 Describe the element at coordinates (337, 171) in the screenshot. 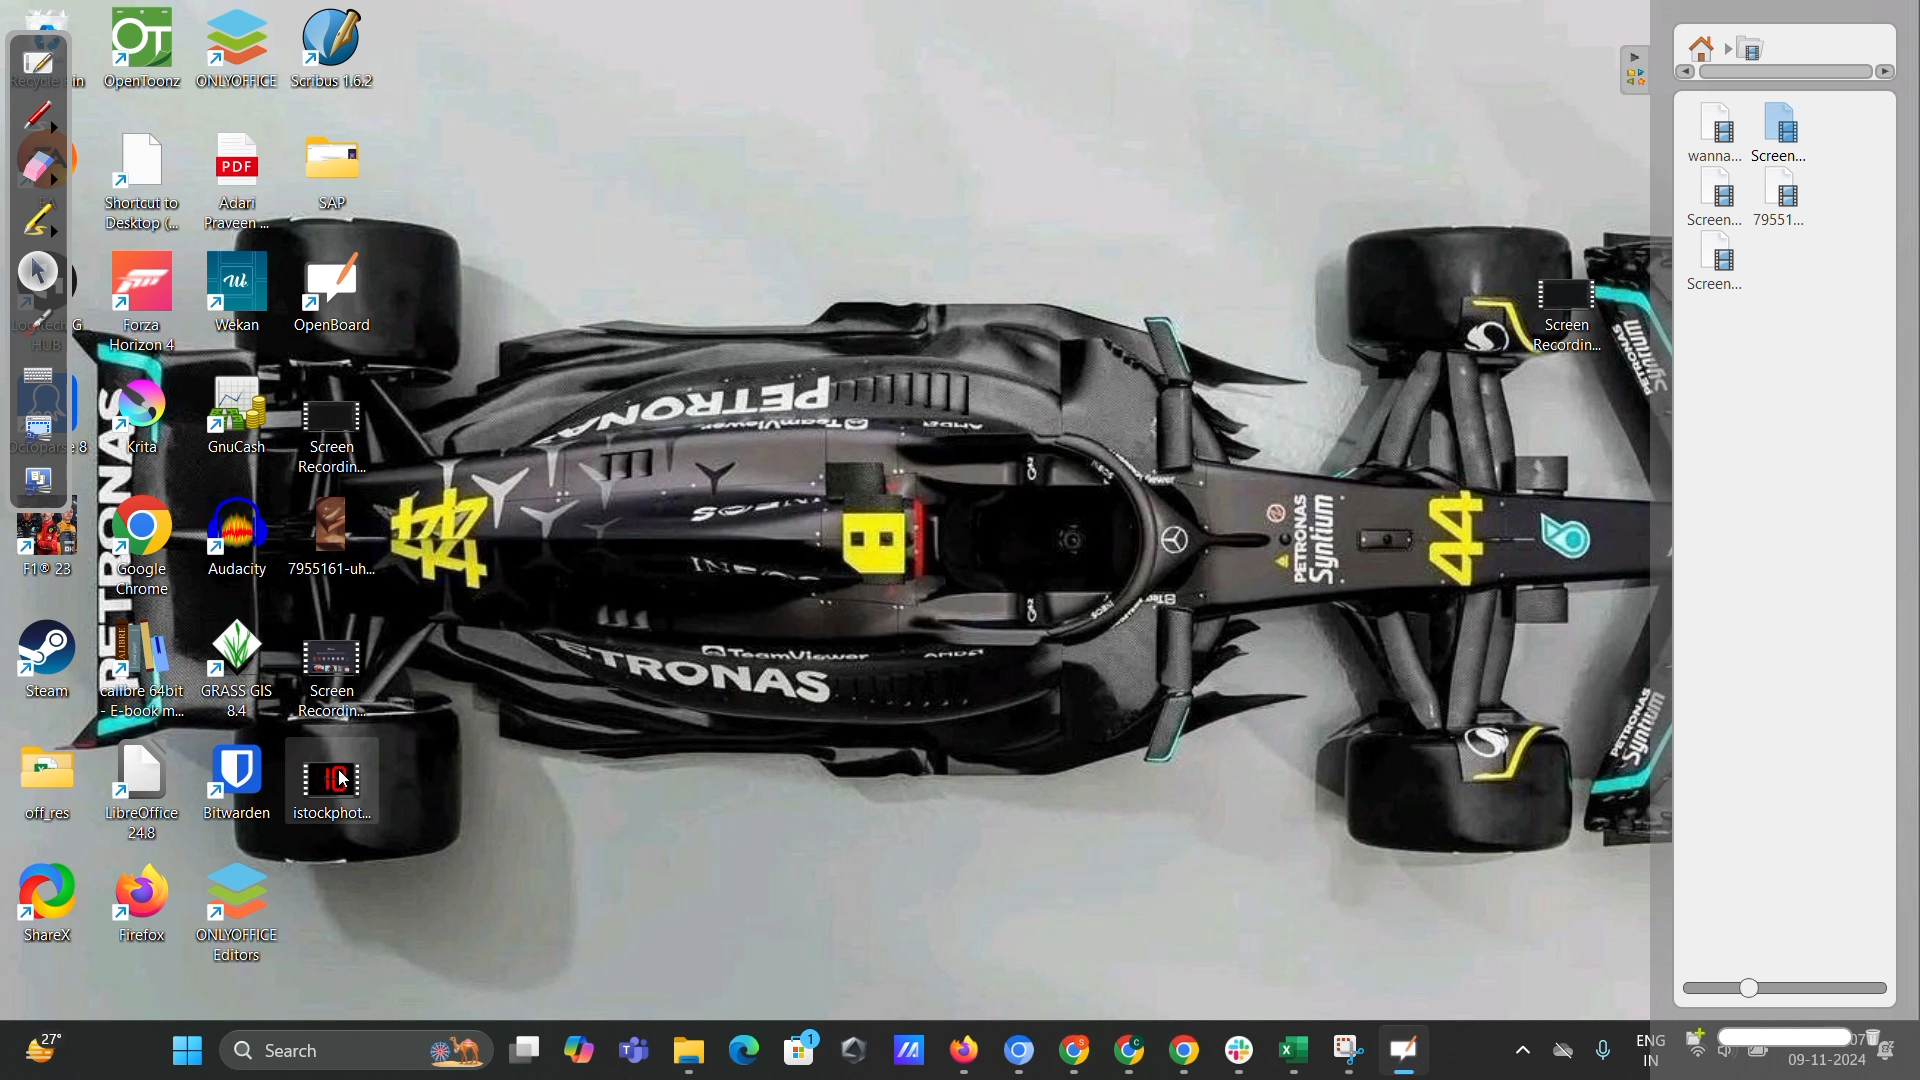

I see `SAP` at that location.